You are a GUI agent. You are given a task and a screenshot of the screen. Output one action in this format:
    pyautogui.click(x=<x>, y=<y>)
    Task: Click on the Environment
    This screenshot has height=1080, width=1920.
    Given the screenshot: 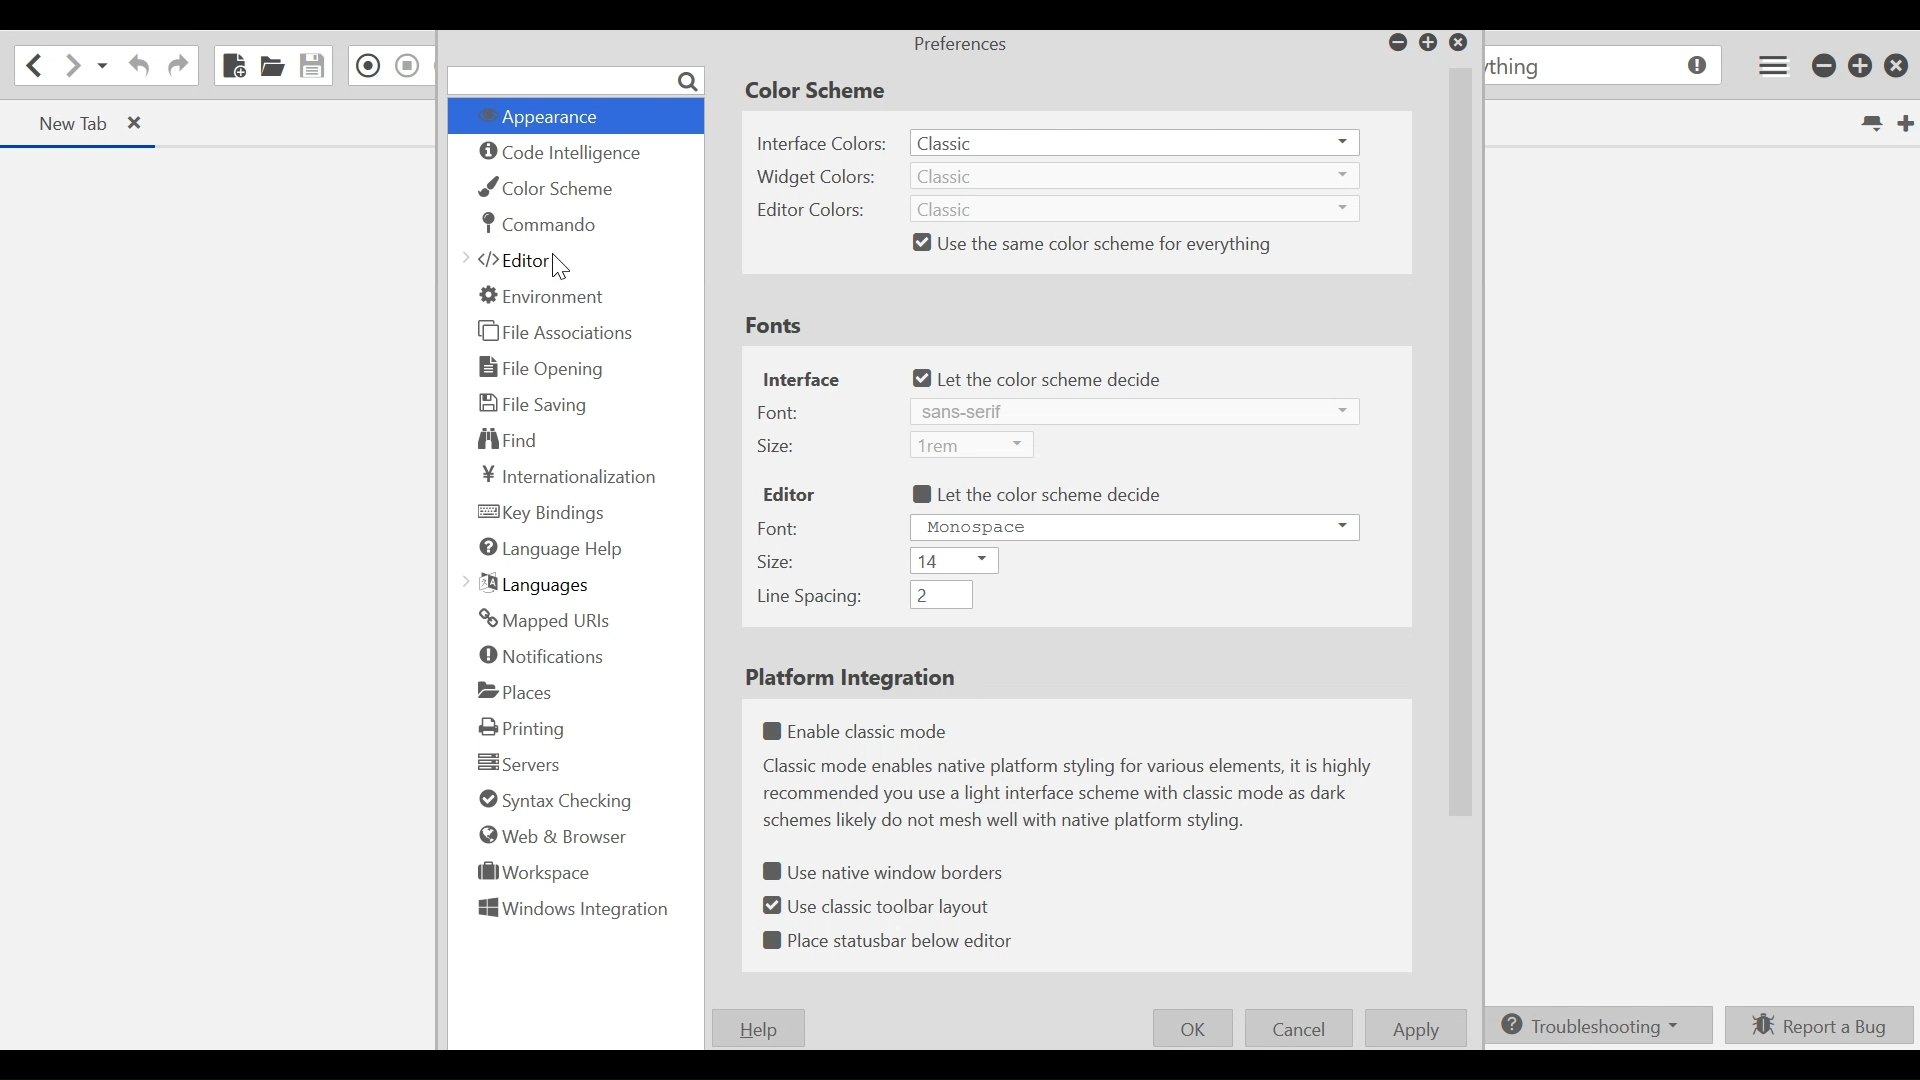 What is the action you would take?
    pyautogui.click(x=547, y=297)
    